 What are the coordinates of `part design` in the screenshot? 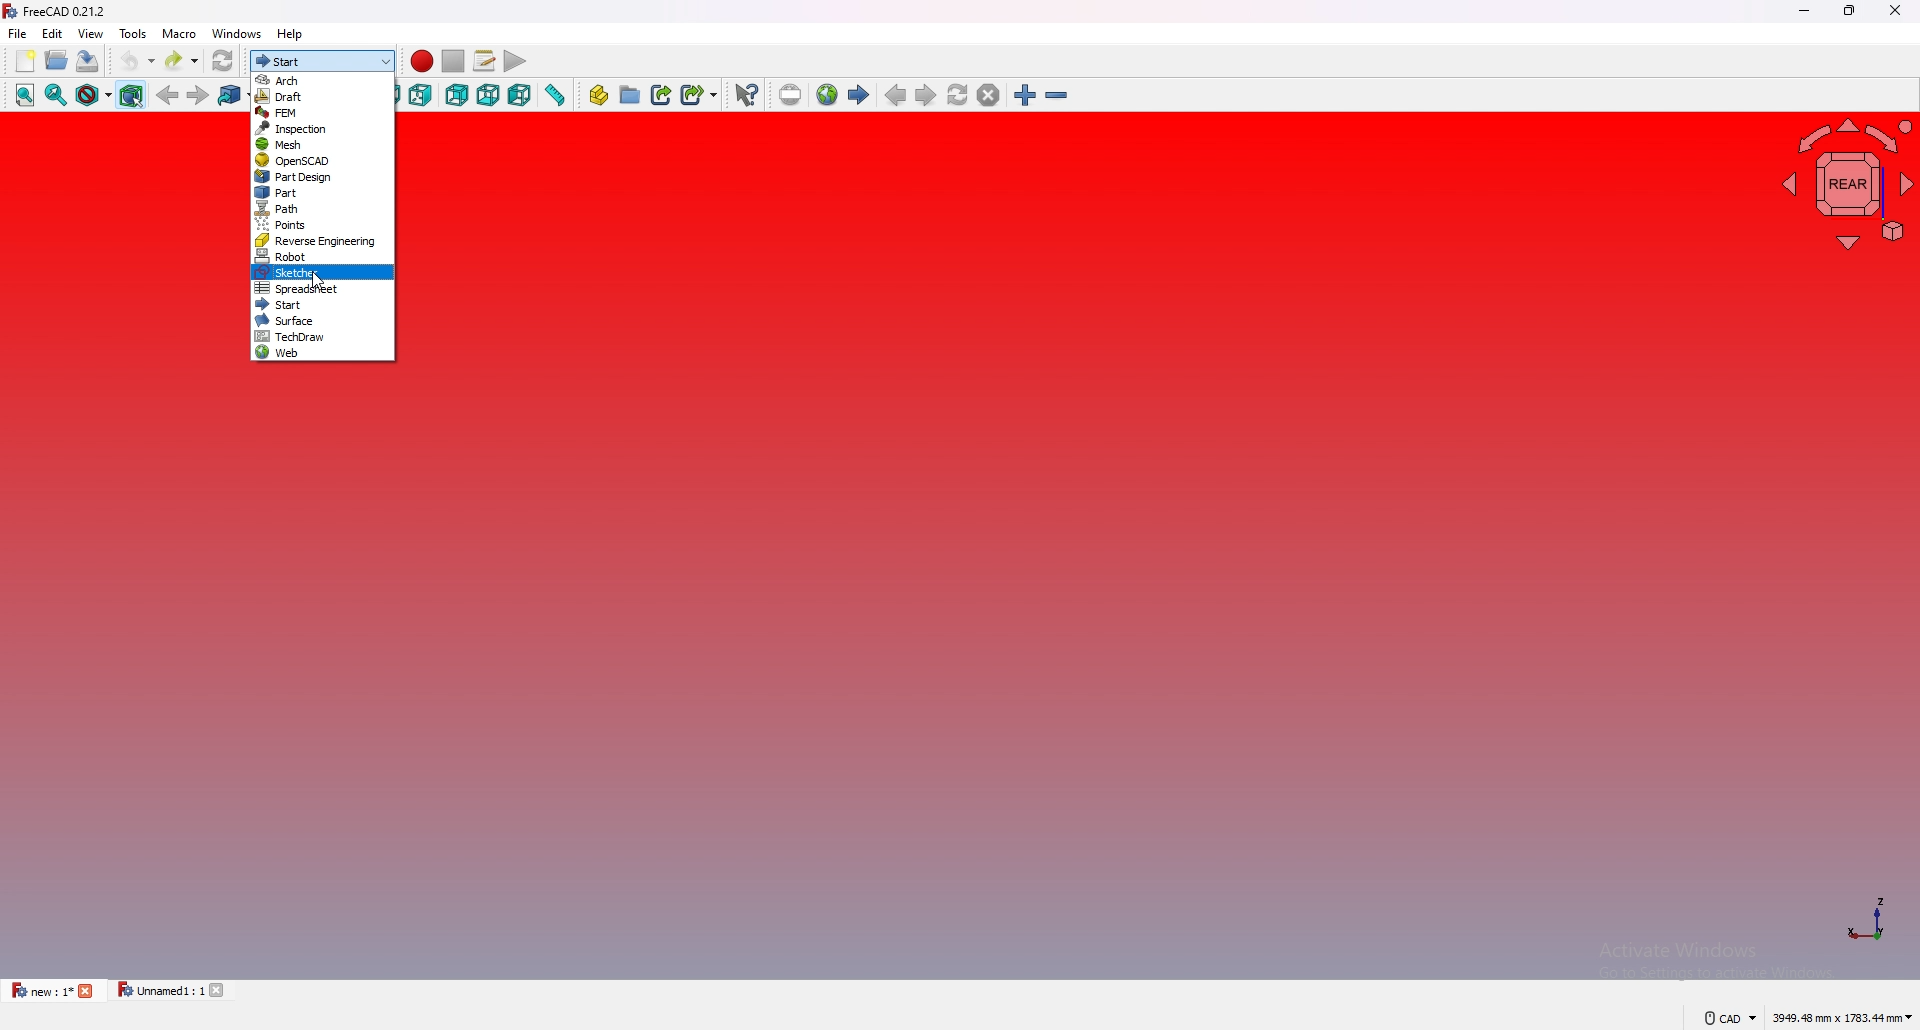 It's located at (322, 176).